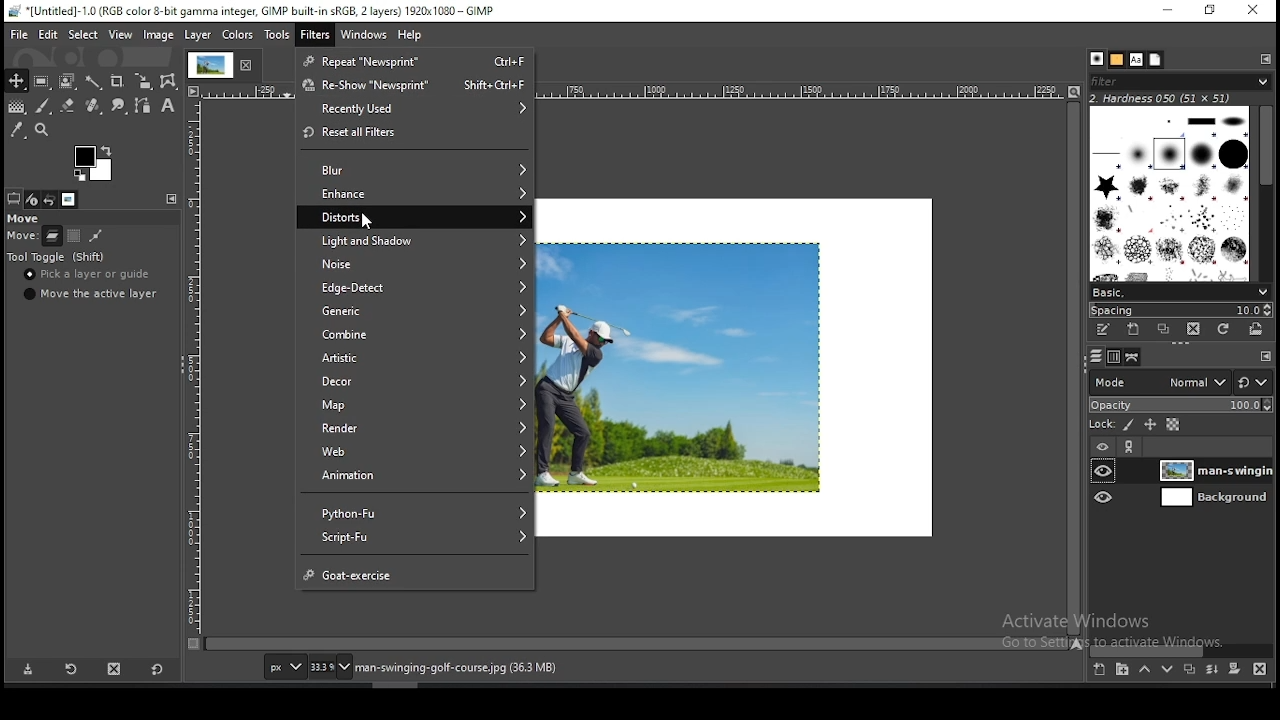 The width and height of the screenshot is (1280, 720). Describe the element at coordinates (119, 105) in the screenshot. I see `smudge tool` at that location.